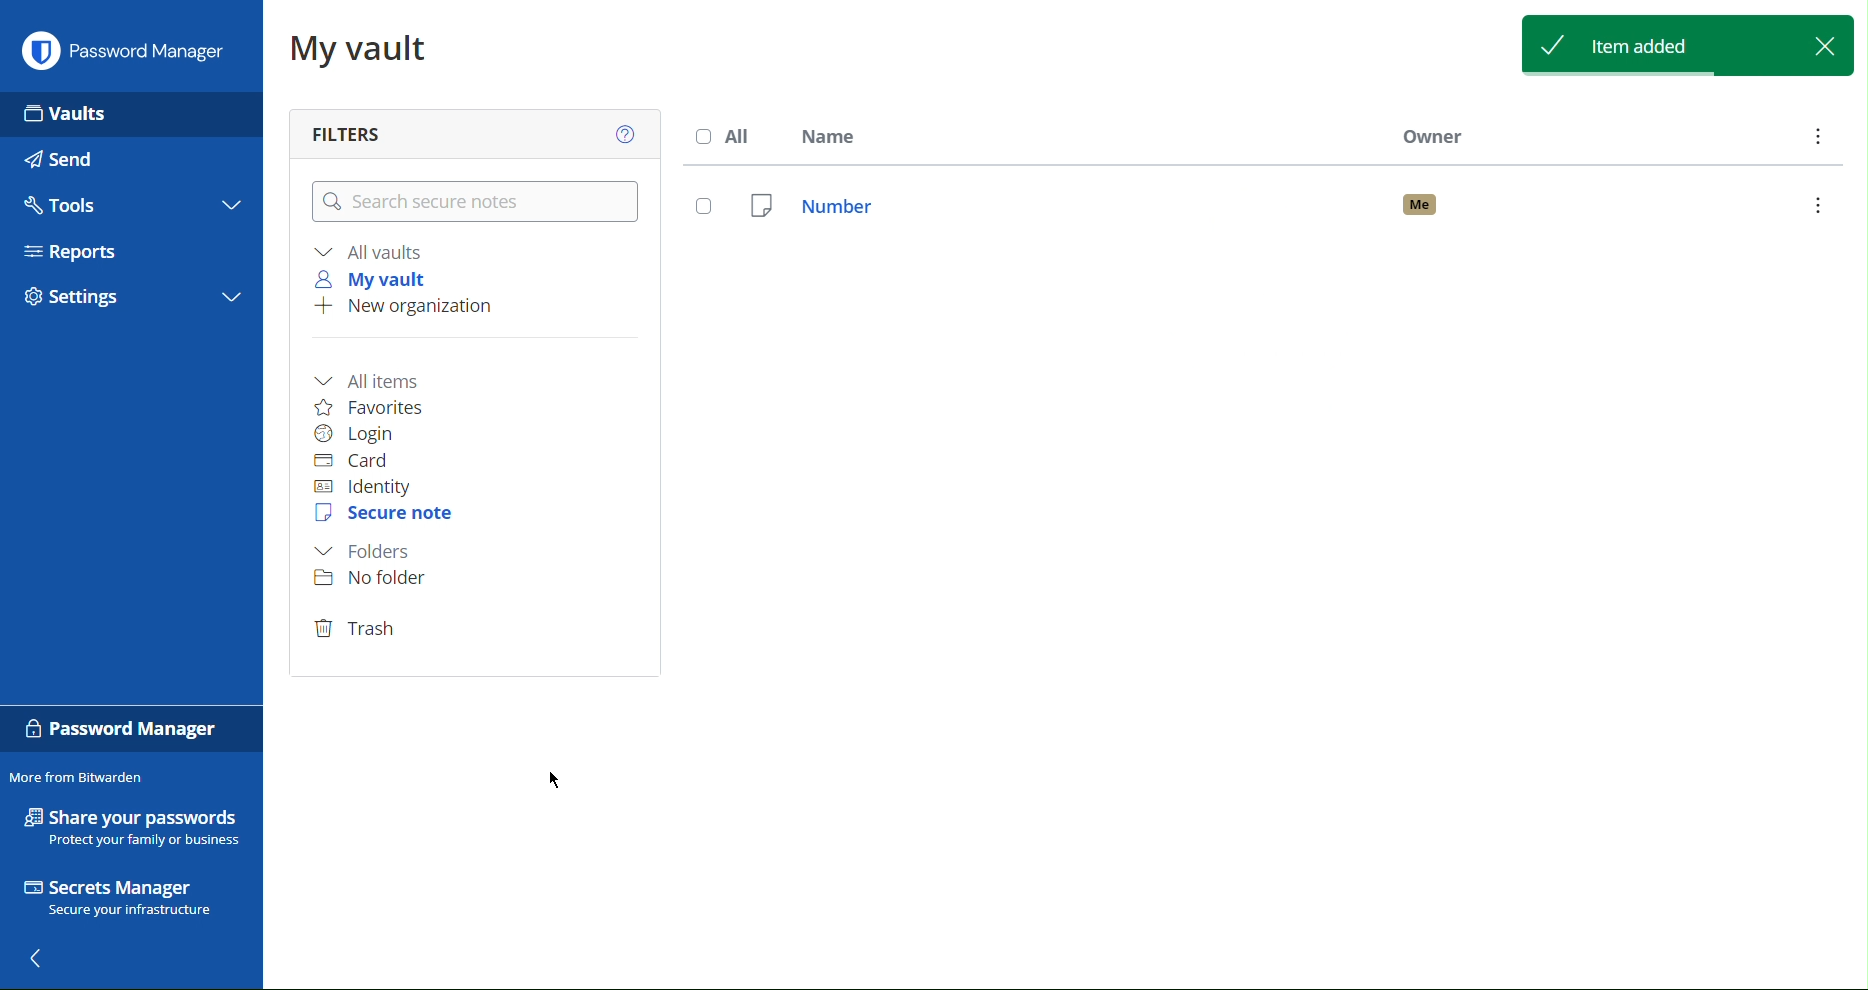 The image size is (1868, 990). What do you see at coordinates (359, 627) in the screenshot?
I see `Trash` at bounding box center [359, 627].